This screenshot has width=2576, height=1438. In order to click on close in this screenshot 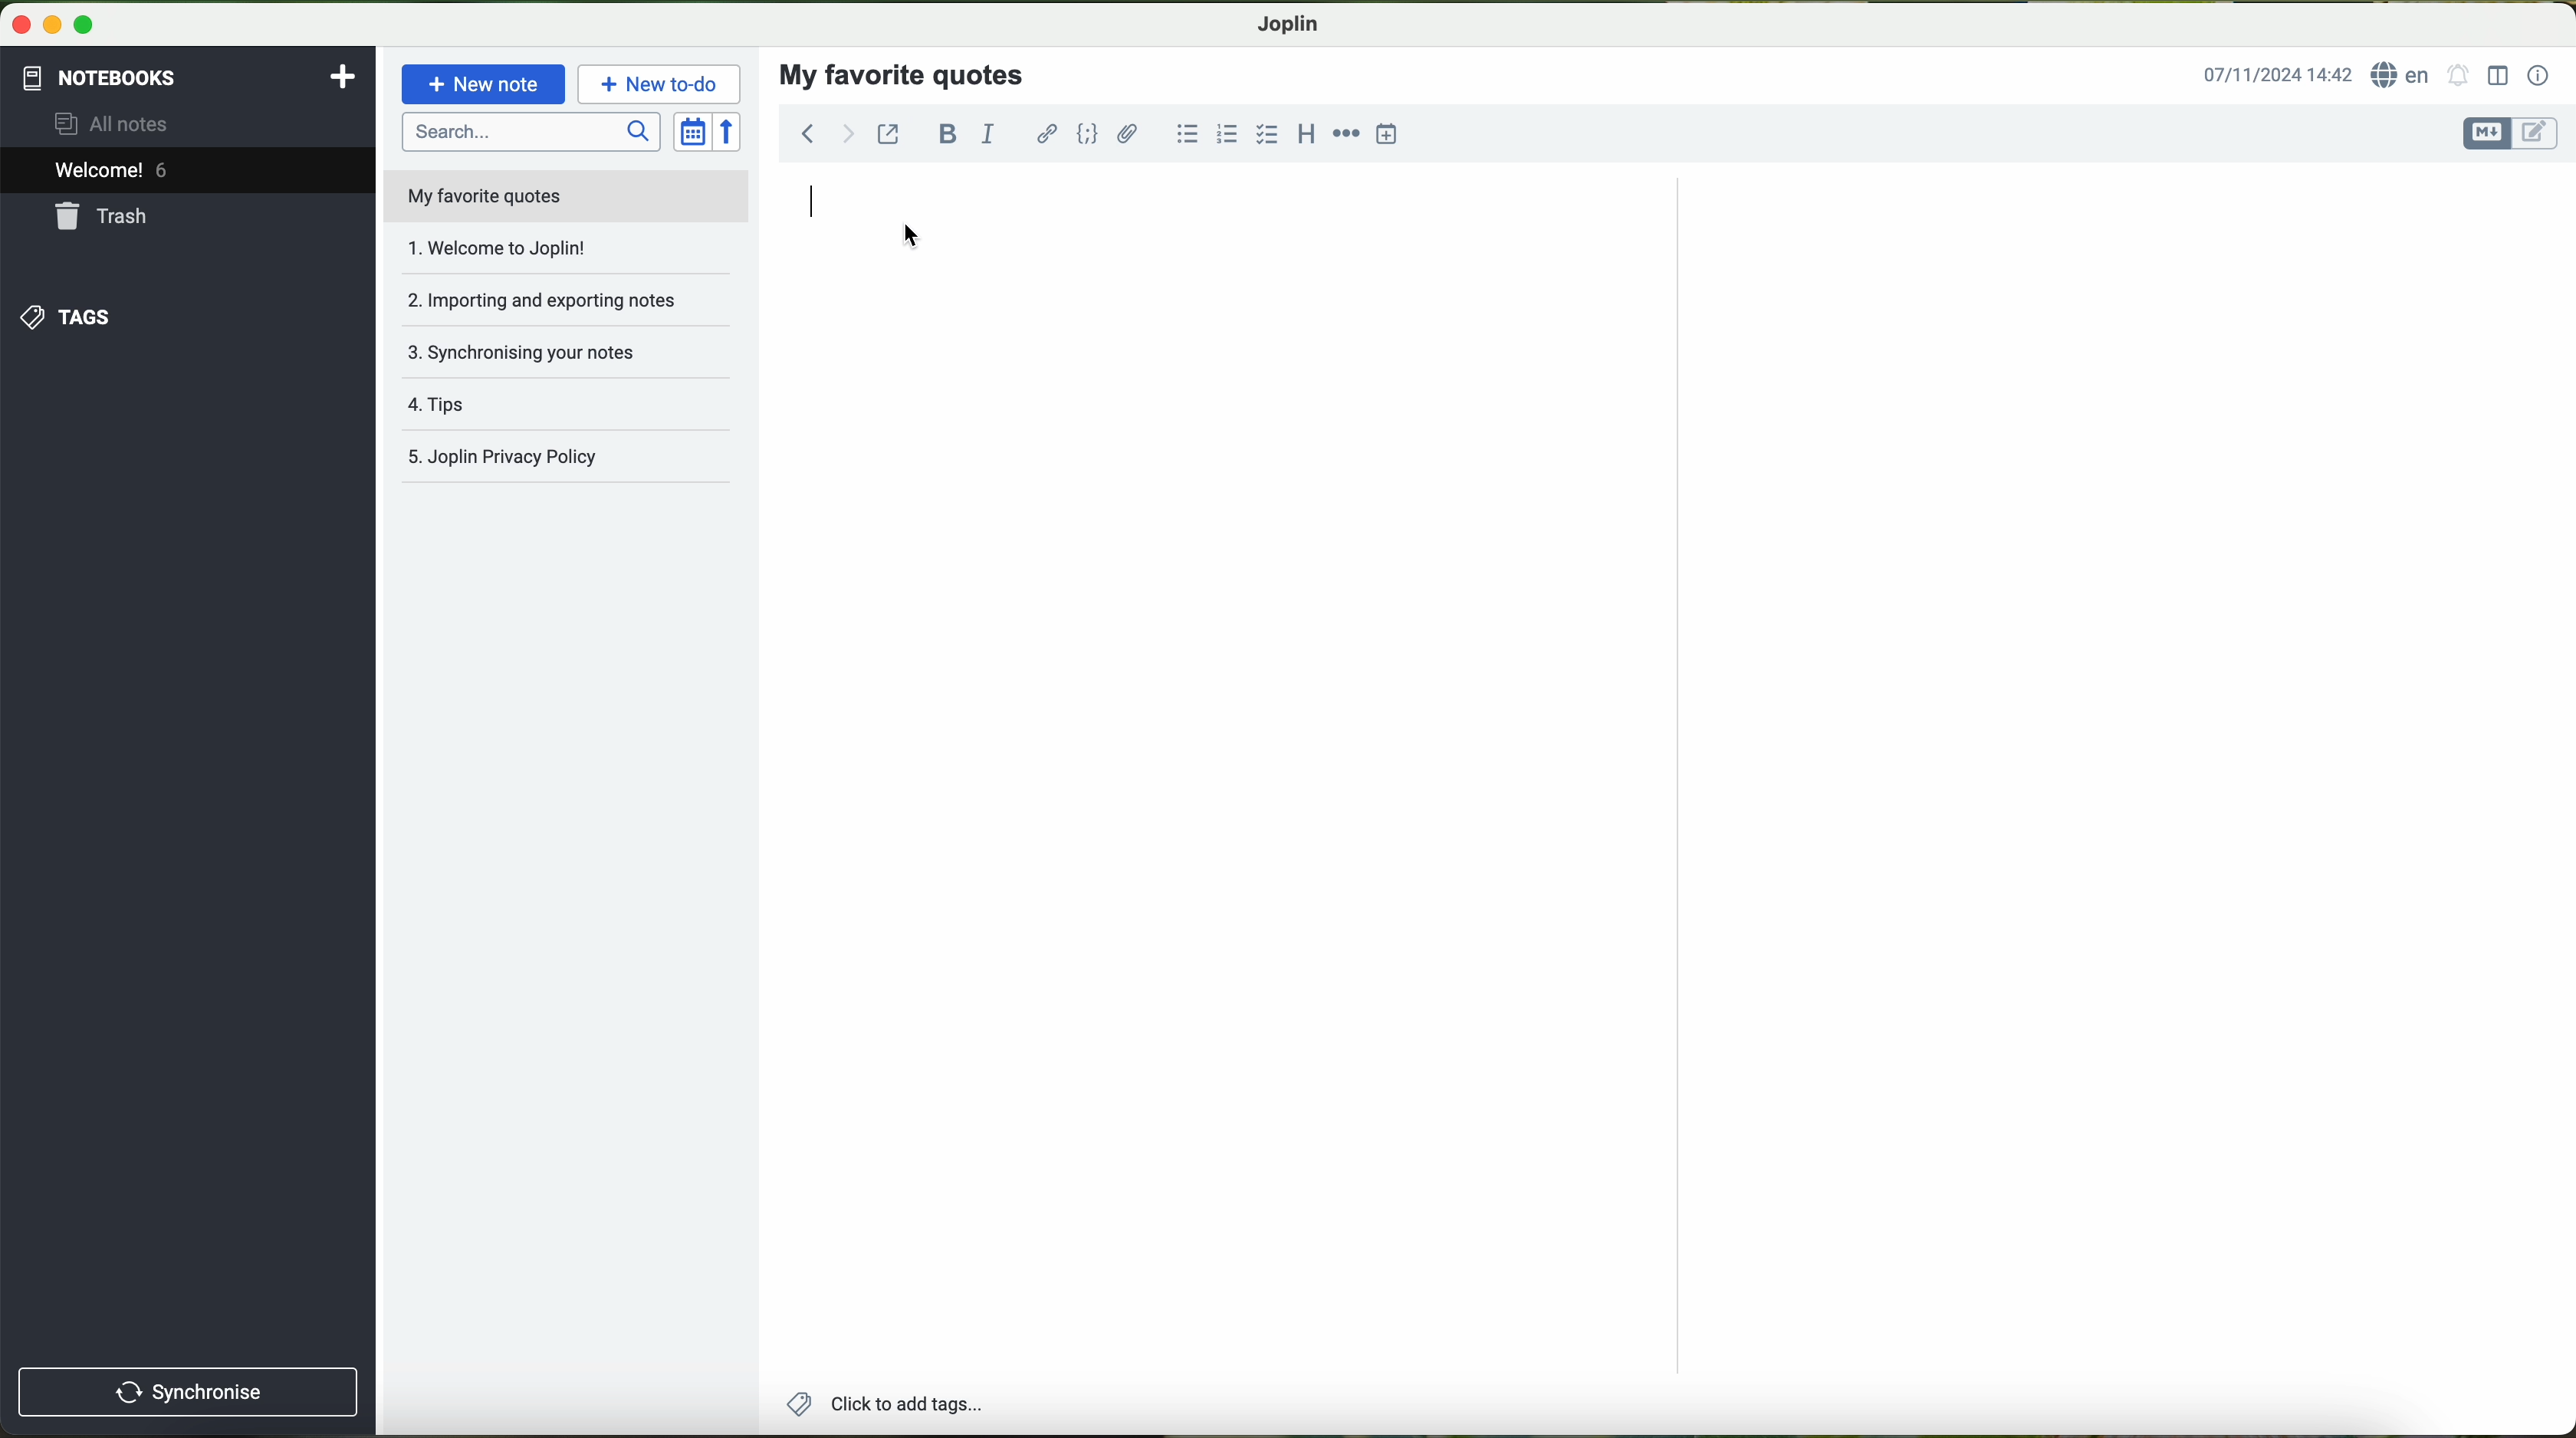, I will do `click(16, 29)`.